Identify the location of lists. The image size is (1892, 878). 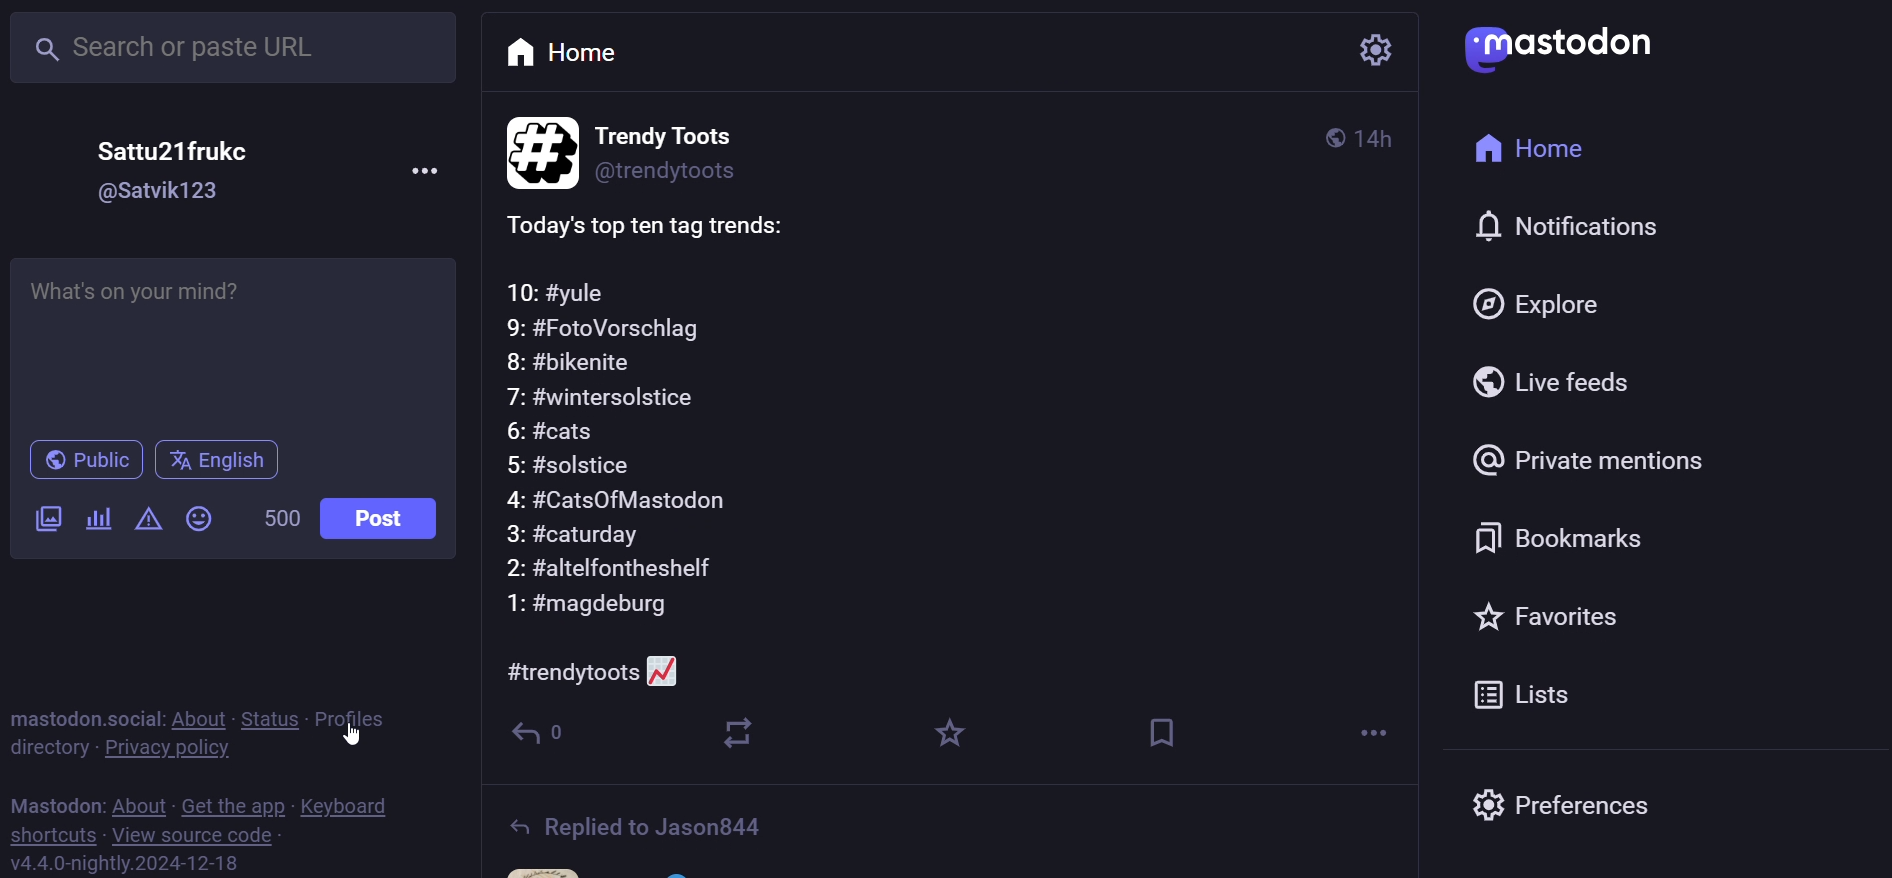
(1533, 699).